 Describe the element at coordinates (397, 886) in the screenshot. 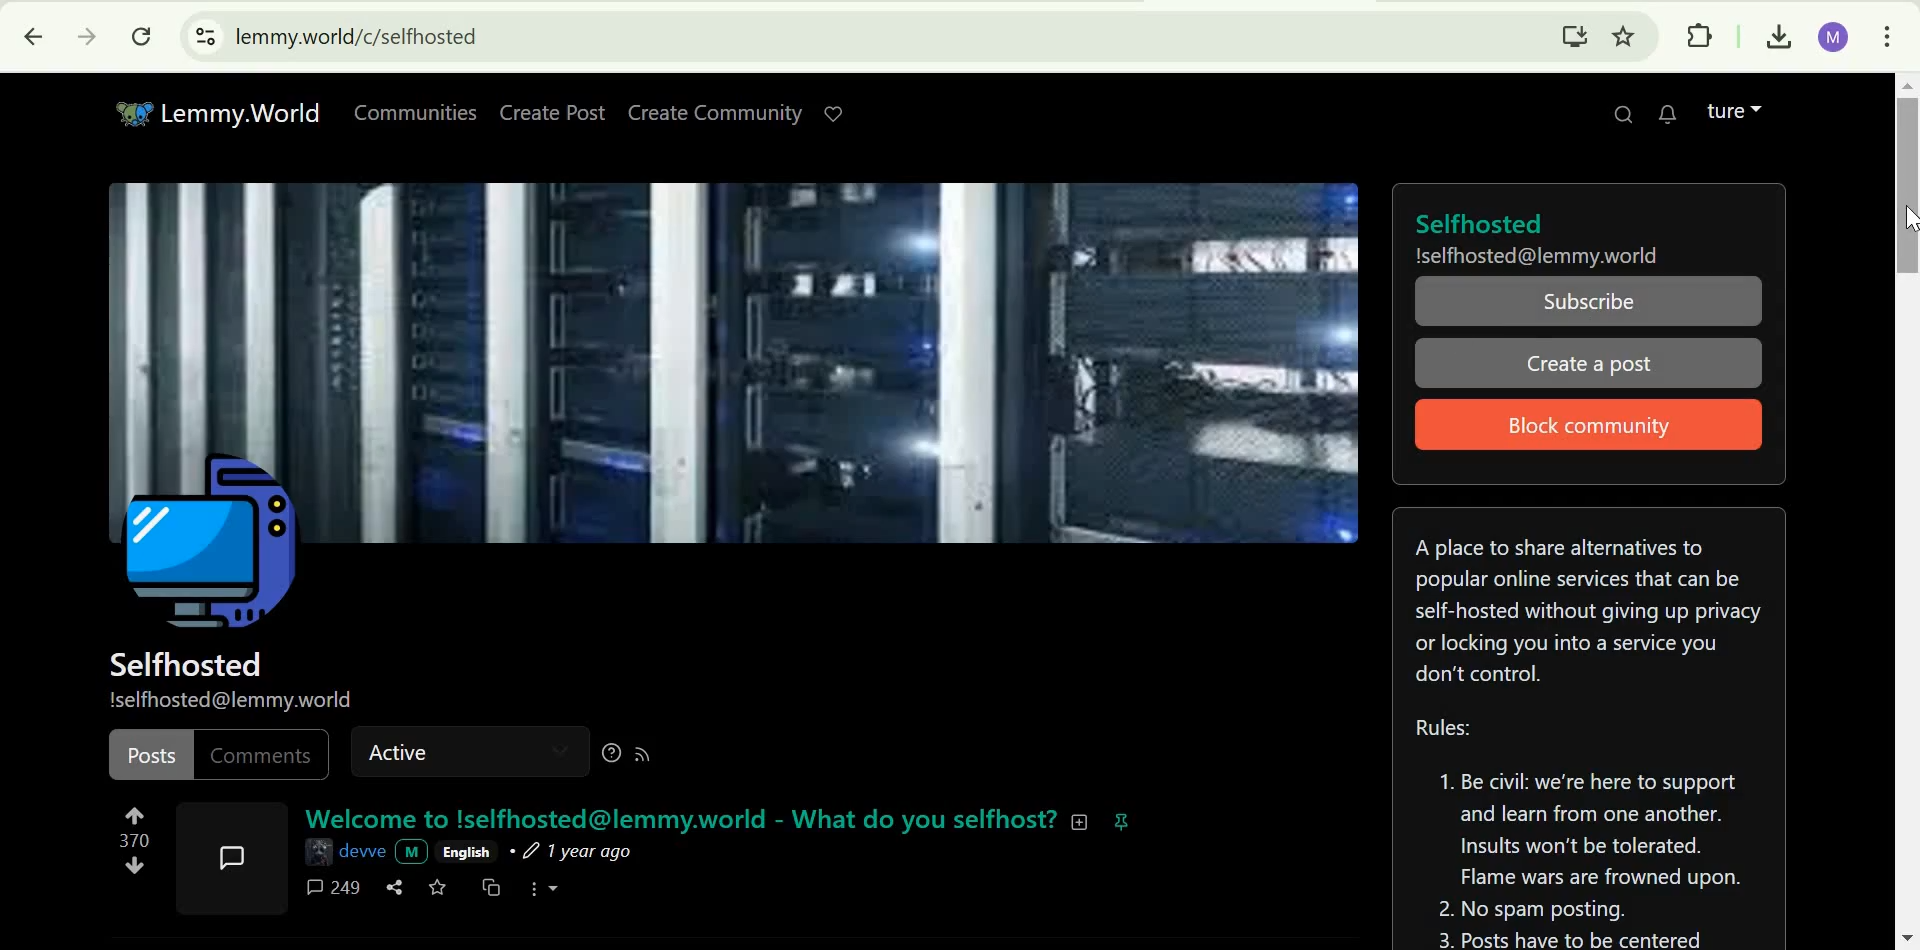

I see `share` at that location.